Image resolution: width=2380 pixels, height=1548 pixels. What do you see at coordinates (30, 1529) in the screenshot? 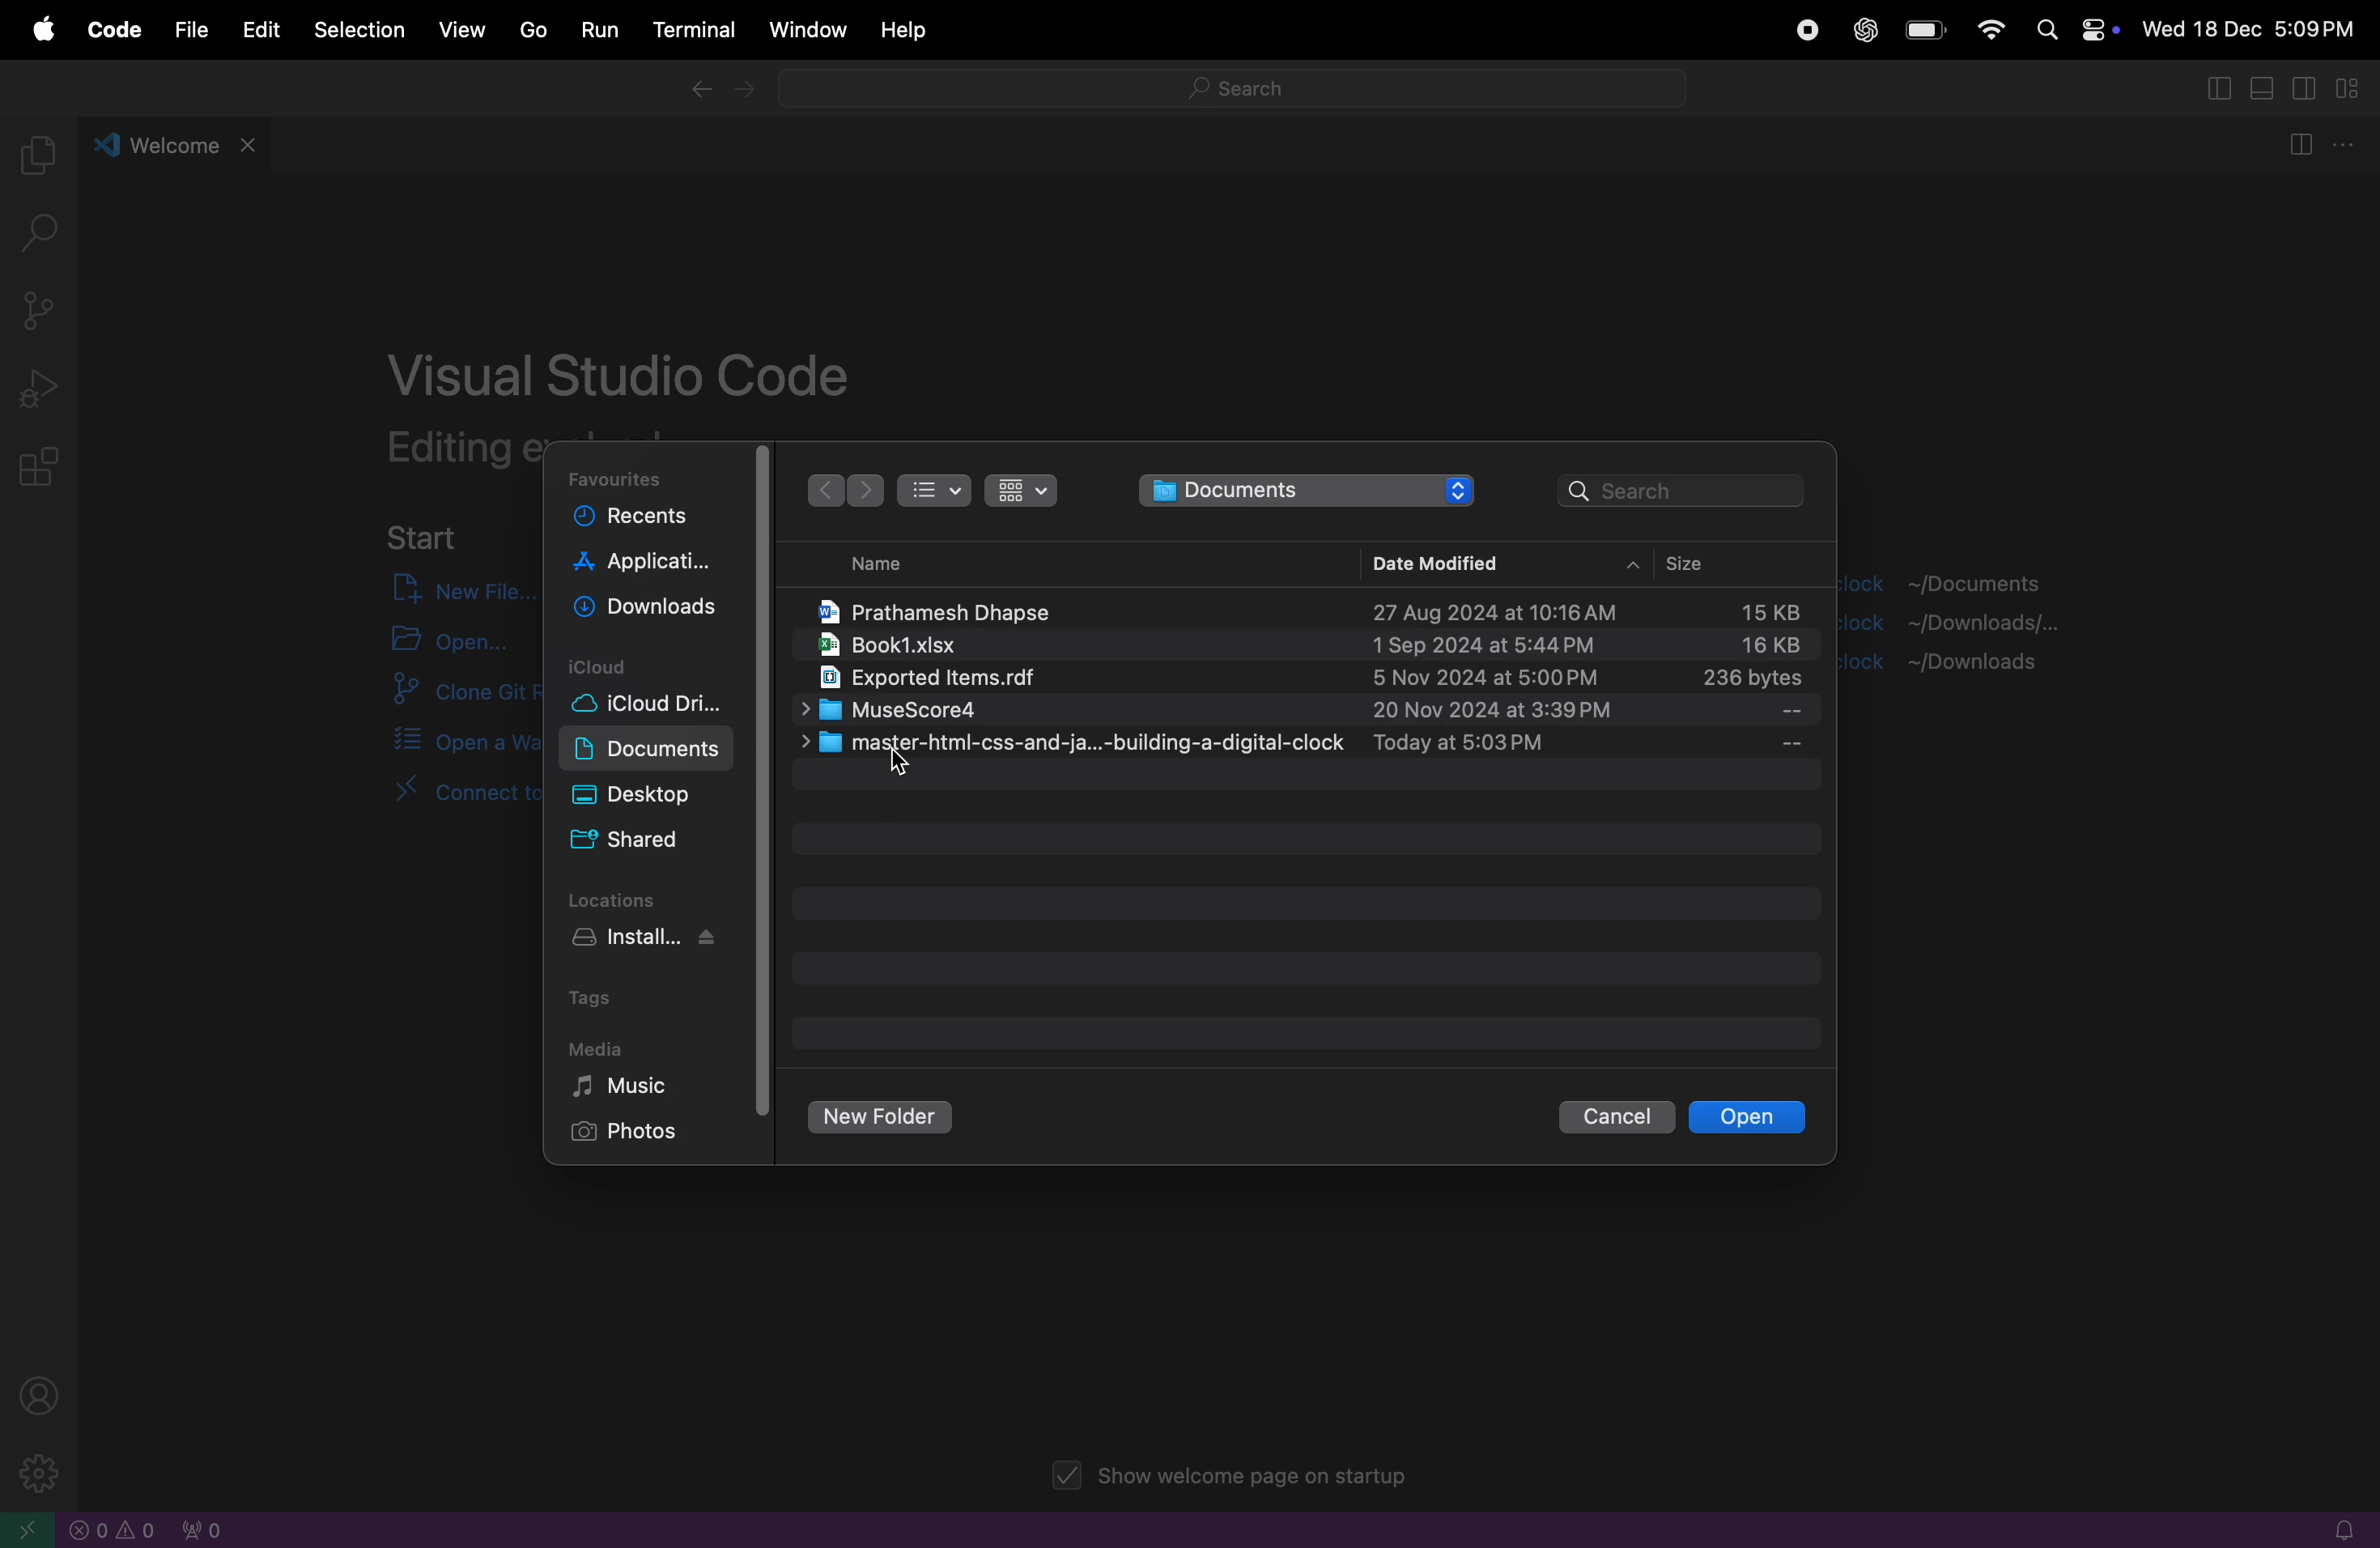
I see `open window` at bounding box center [30, 1529].